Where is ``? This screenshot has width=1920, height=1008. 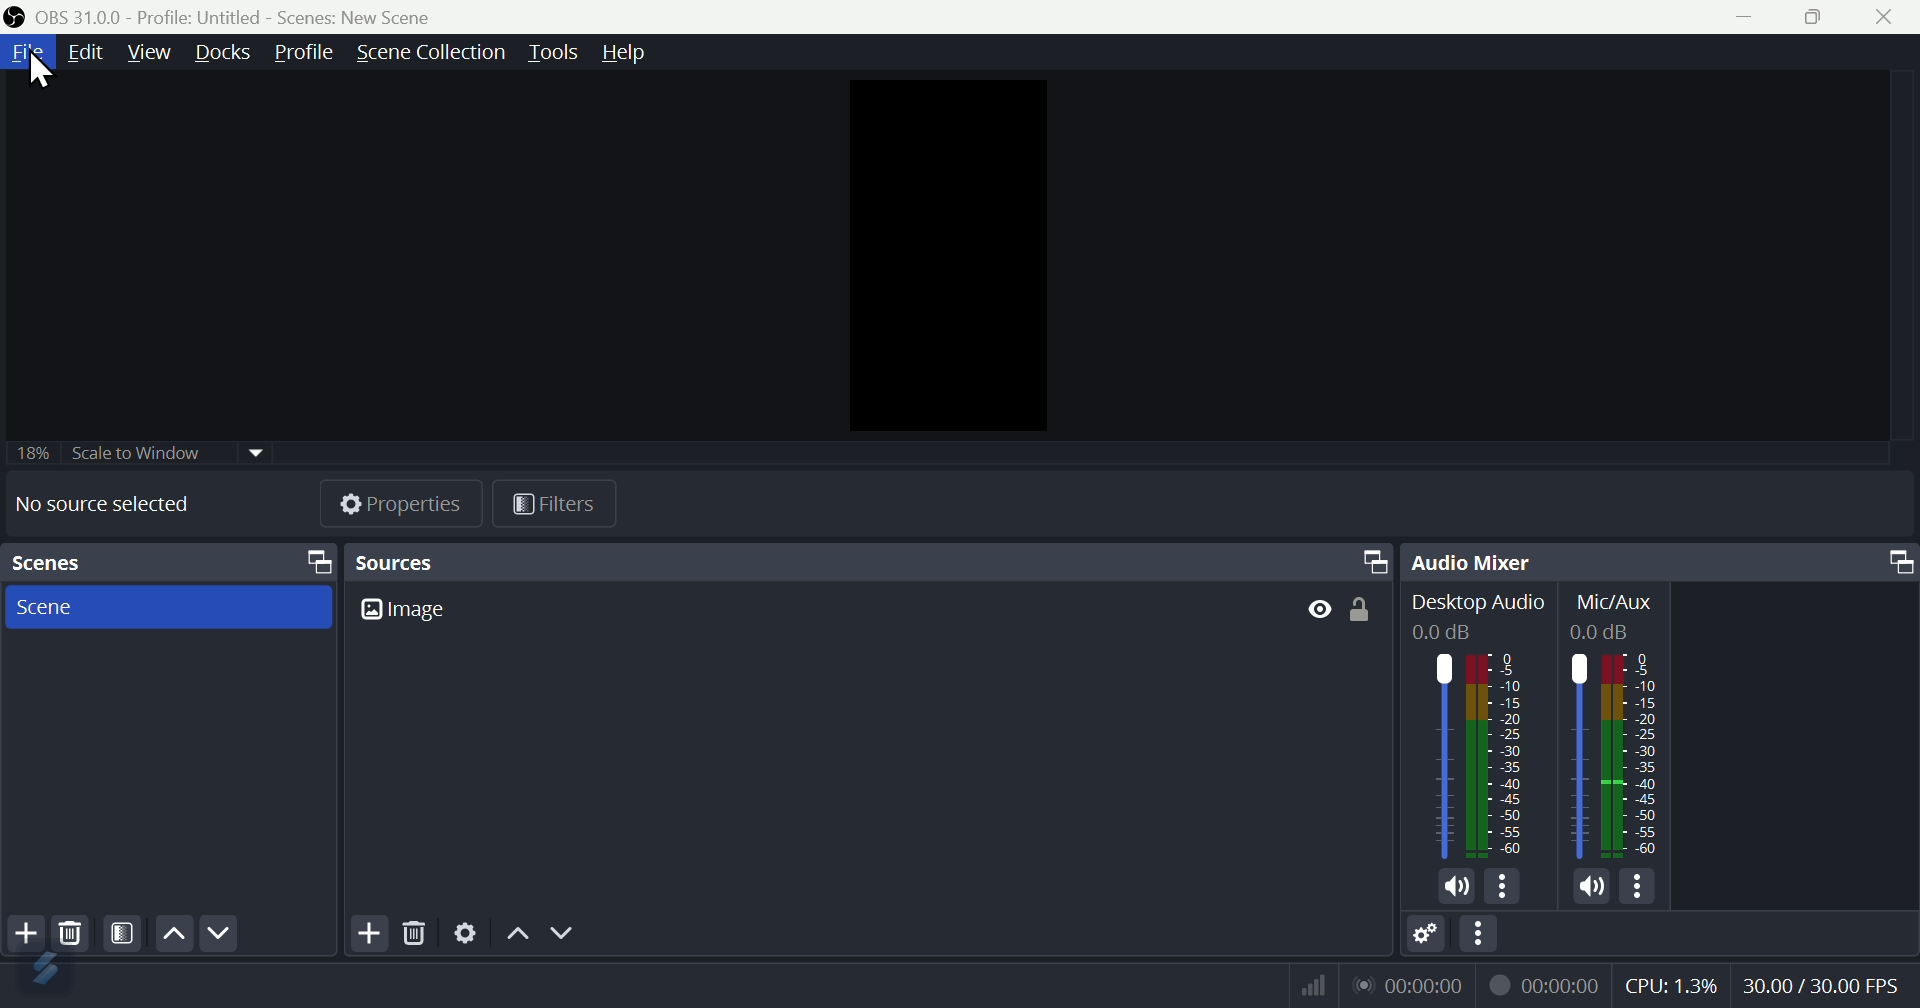  is located at coordinates (1317, 612).